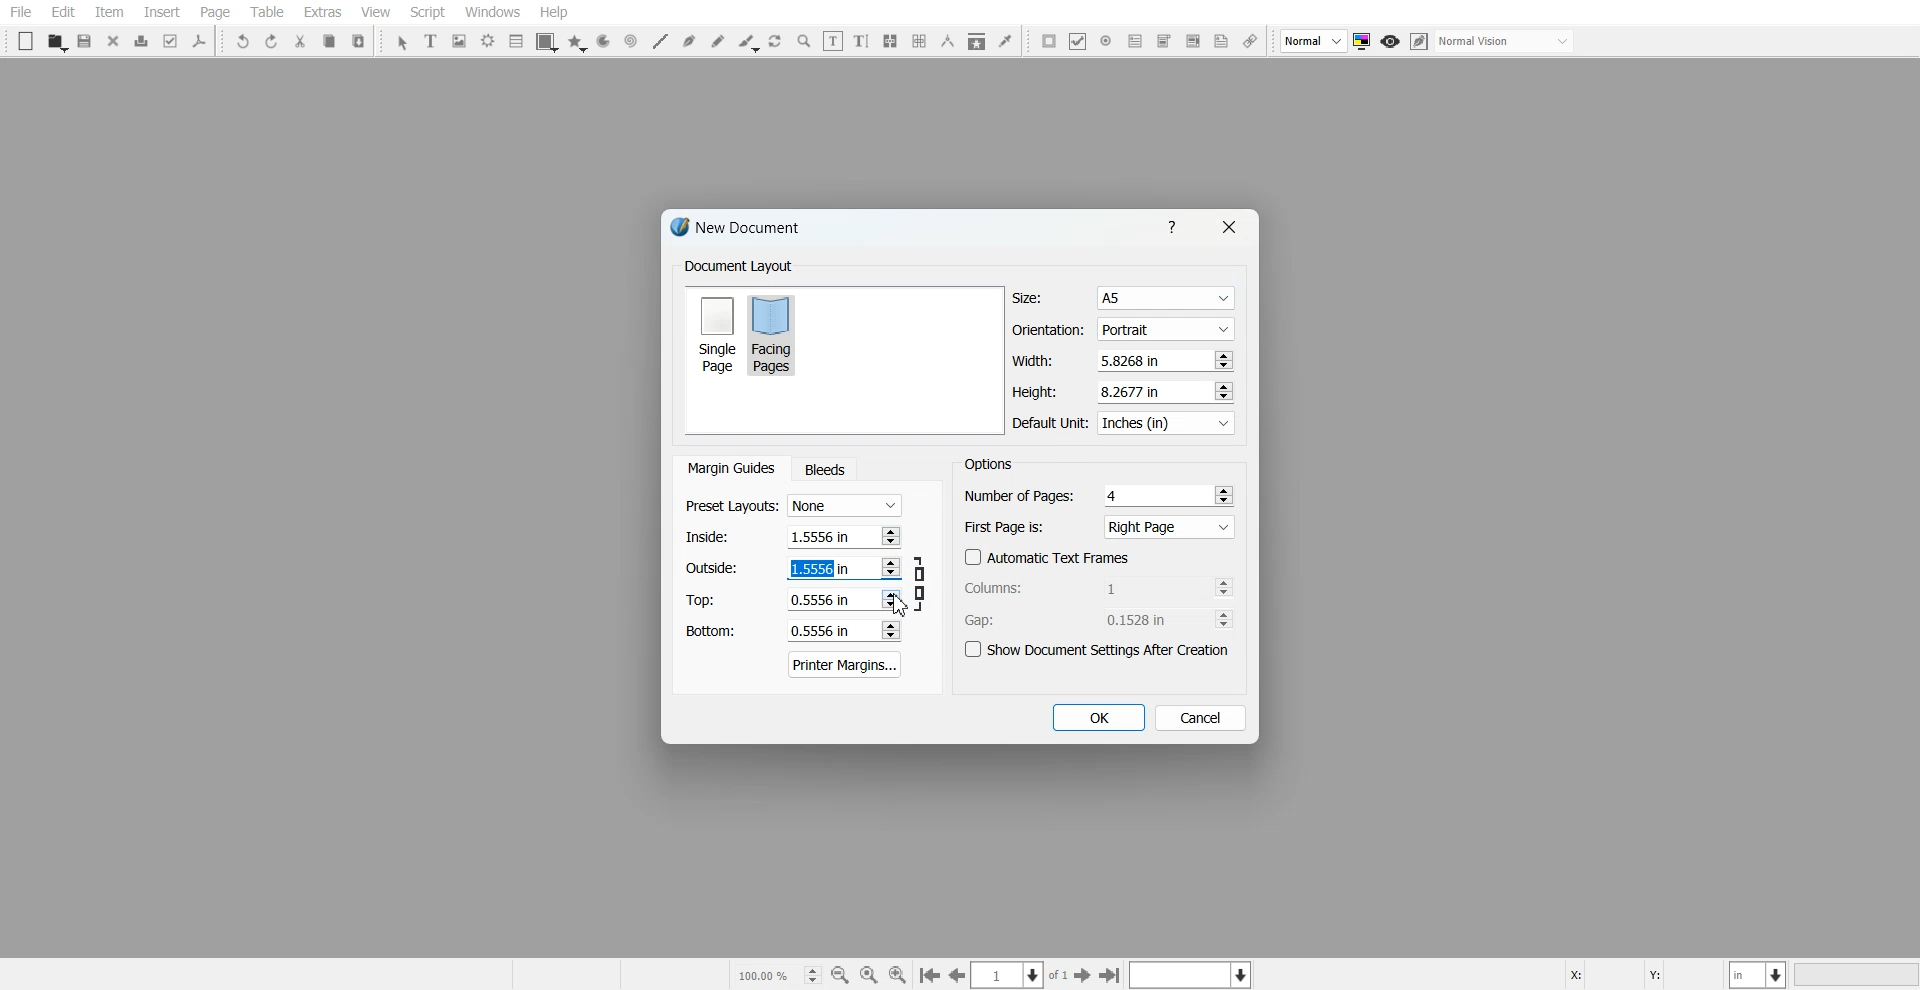 Image resolution: width=1920 pixels, height=990 pixels. Describe the element at coordinates (109, 13) in the screenshot. I see `Item` at that location.